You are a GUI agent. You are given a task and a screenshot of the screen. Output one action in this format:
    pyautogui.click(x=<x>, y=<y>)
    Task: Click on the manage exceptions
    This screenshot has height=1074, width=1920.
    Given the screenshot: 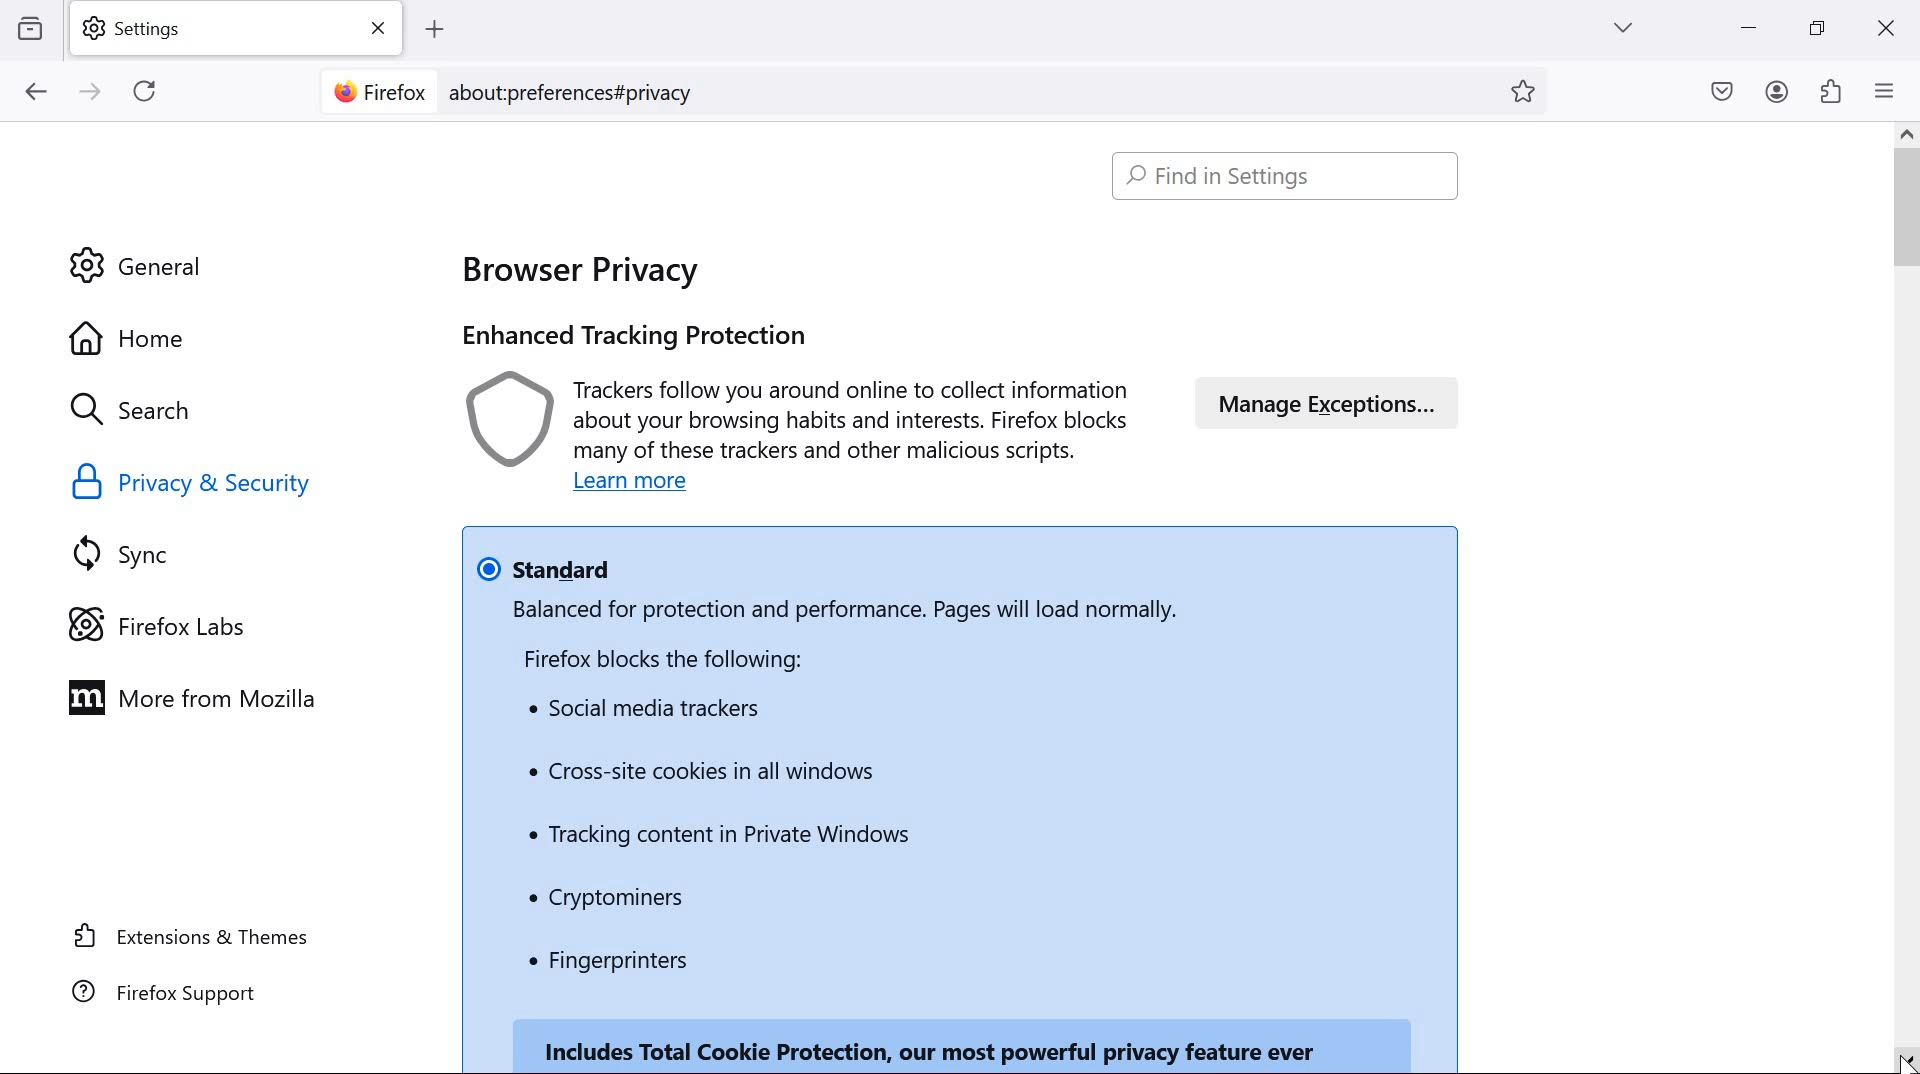 What is the action you would take?
    pyautogui.click(x=1326, y=402)
    